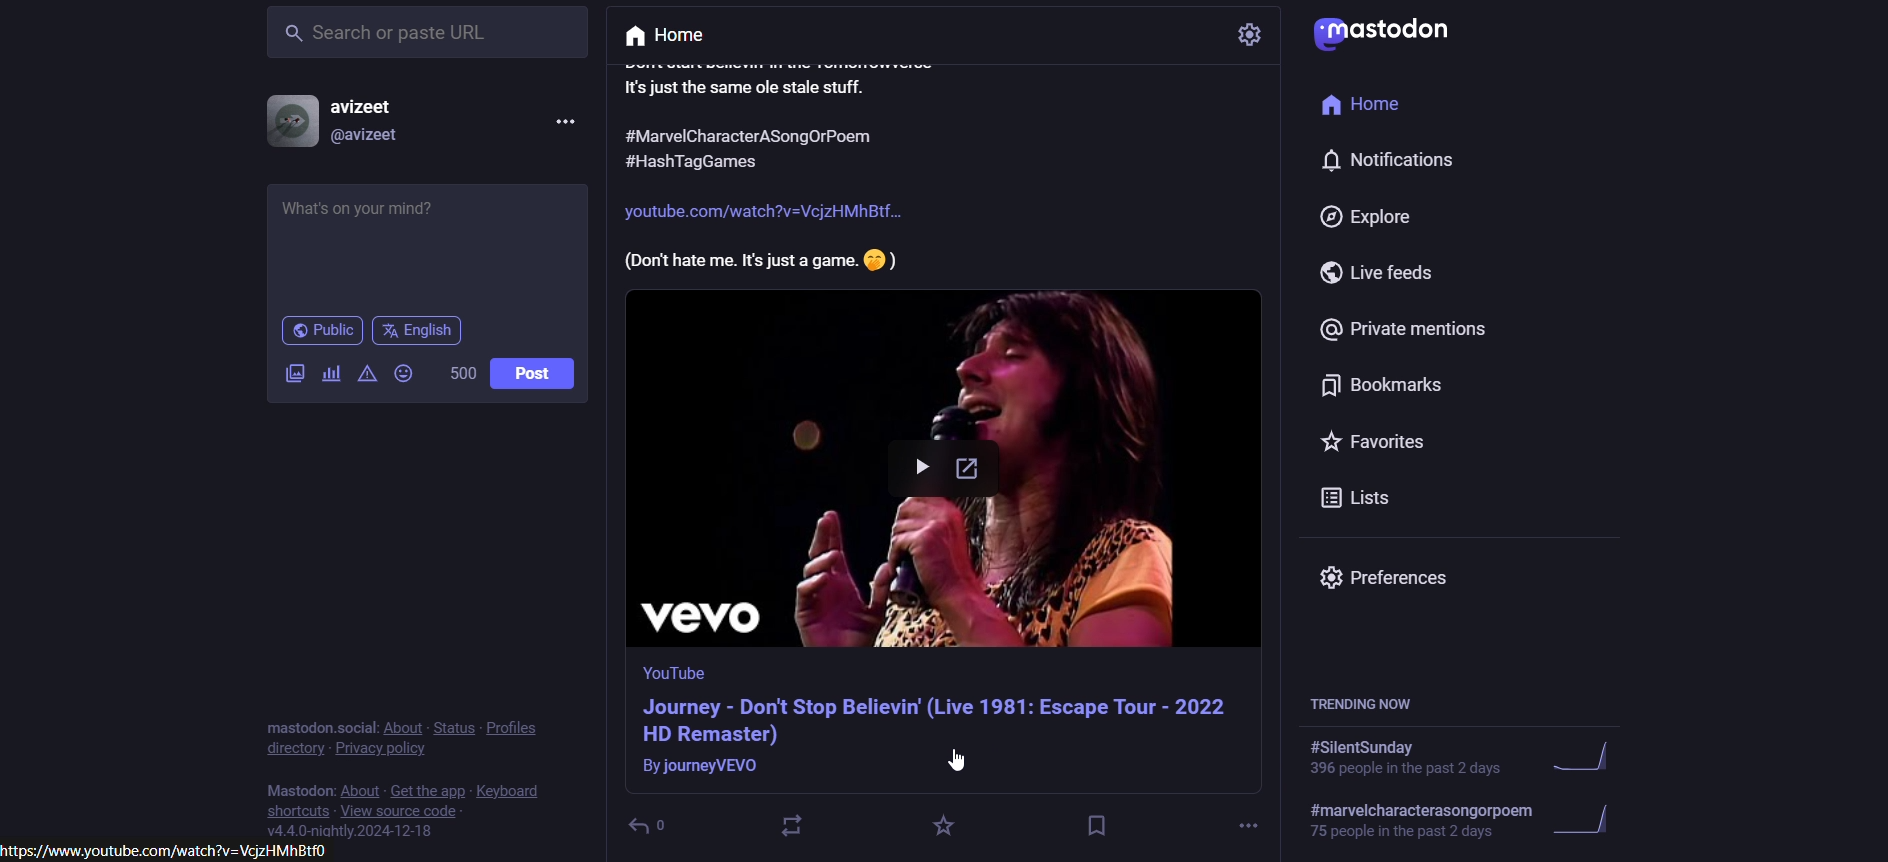 The height and width of the screenshot is (862, 1888). What do you see at coordinates (1368, 217) in the screenshot?
I see `explore` at bounding box center [1368, 217].